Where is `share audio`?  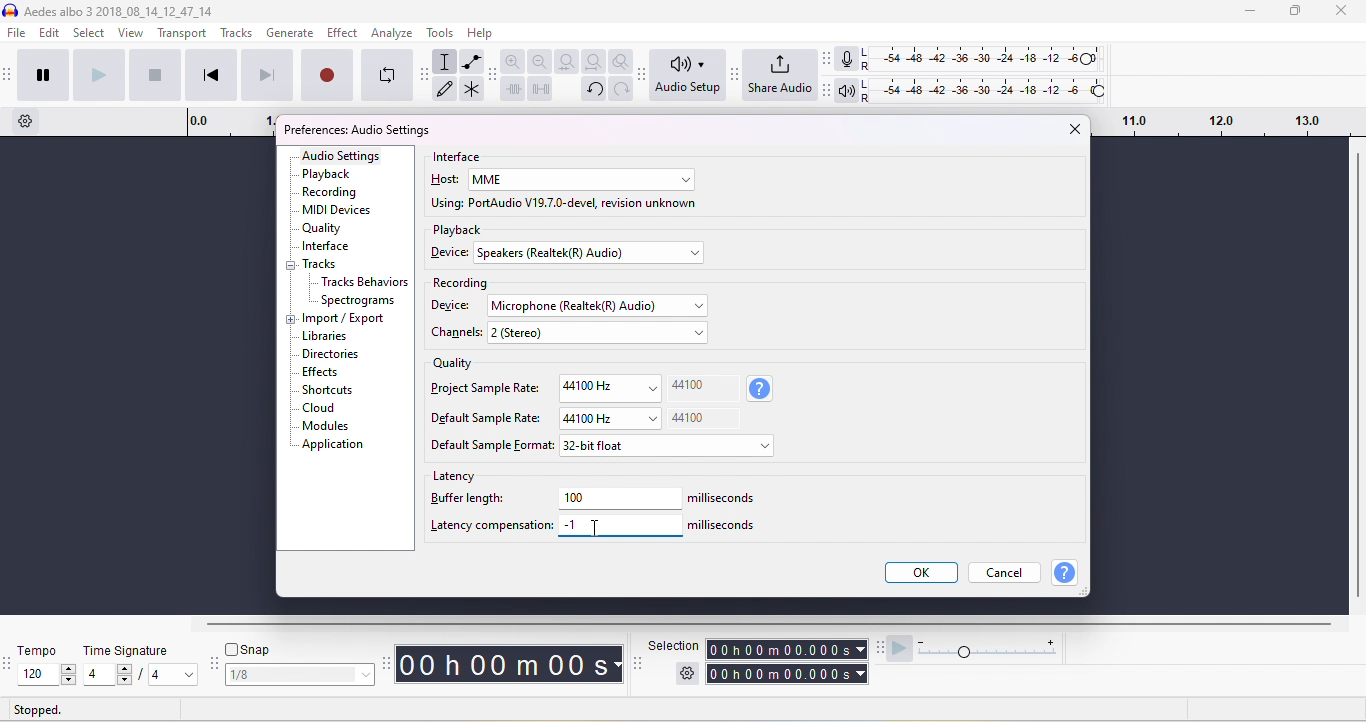 share audio is located at coordinates (780, 77).